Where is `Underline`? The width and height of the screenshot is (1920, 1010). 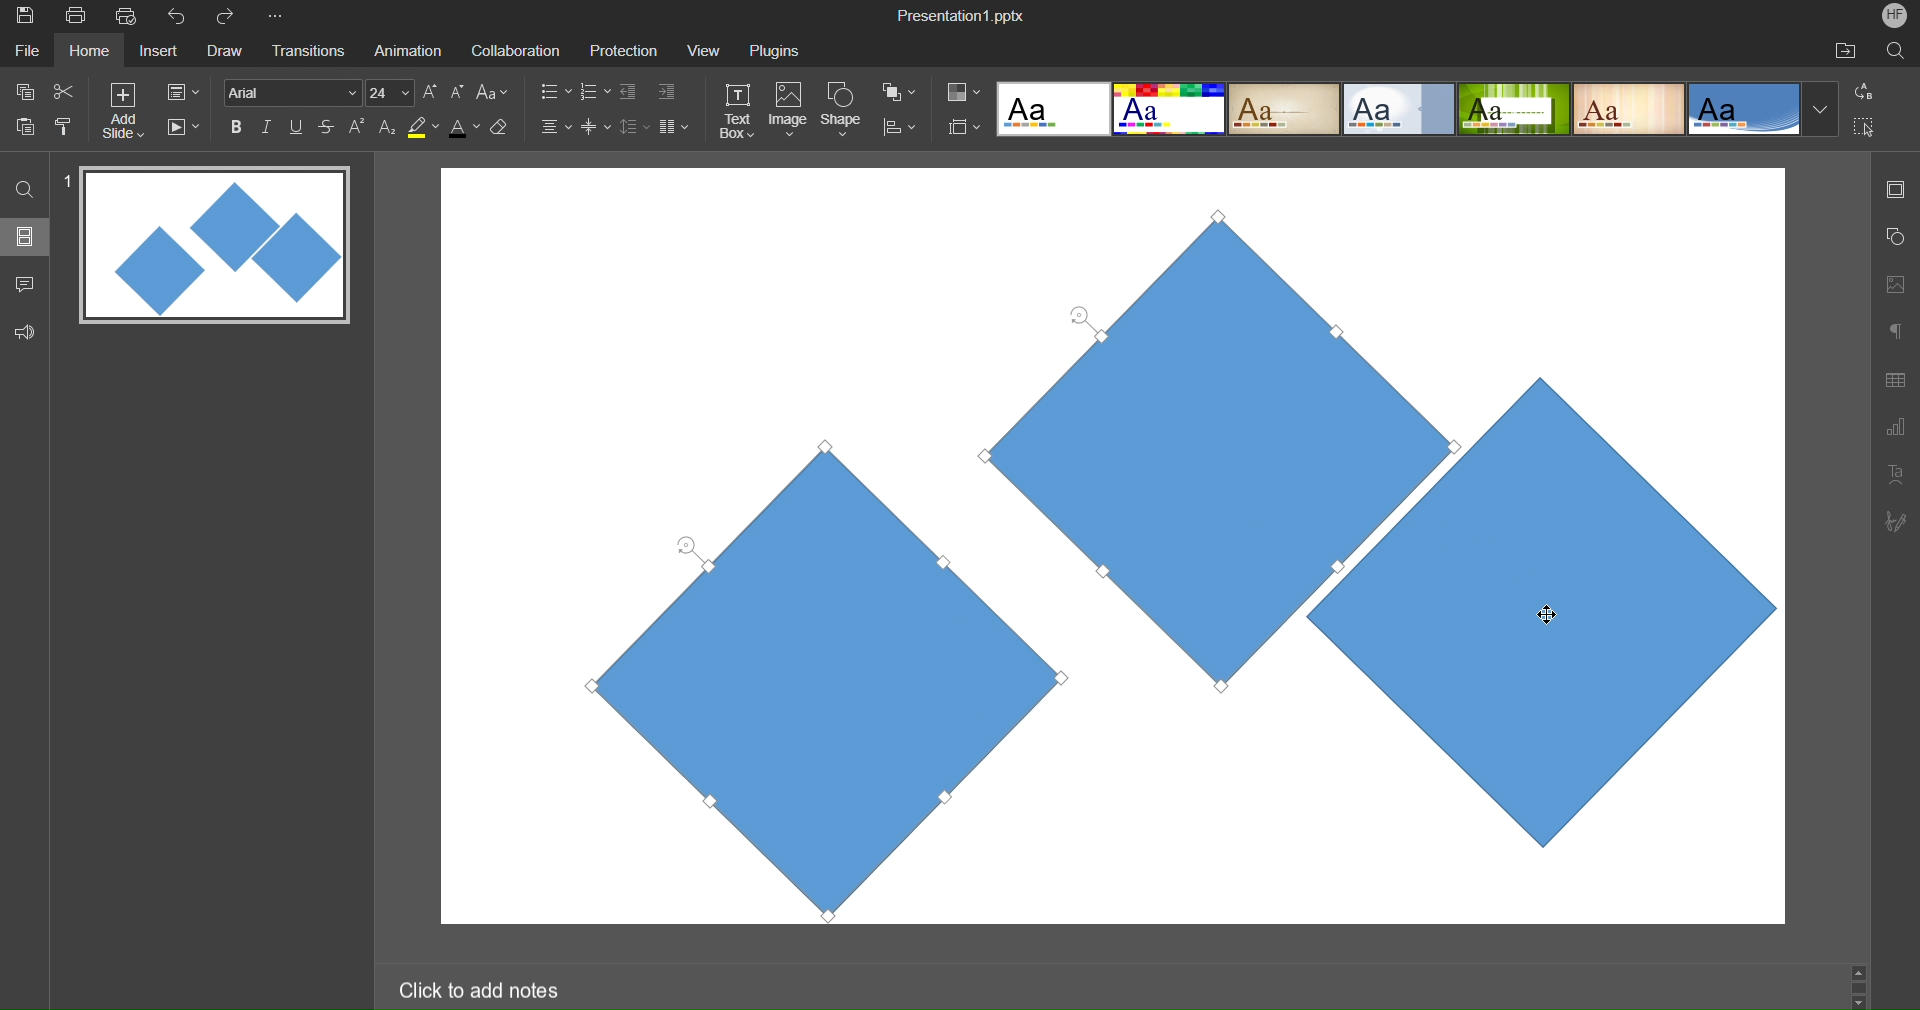
Underline is located at coordinates (297, 127).